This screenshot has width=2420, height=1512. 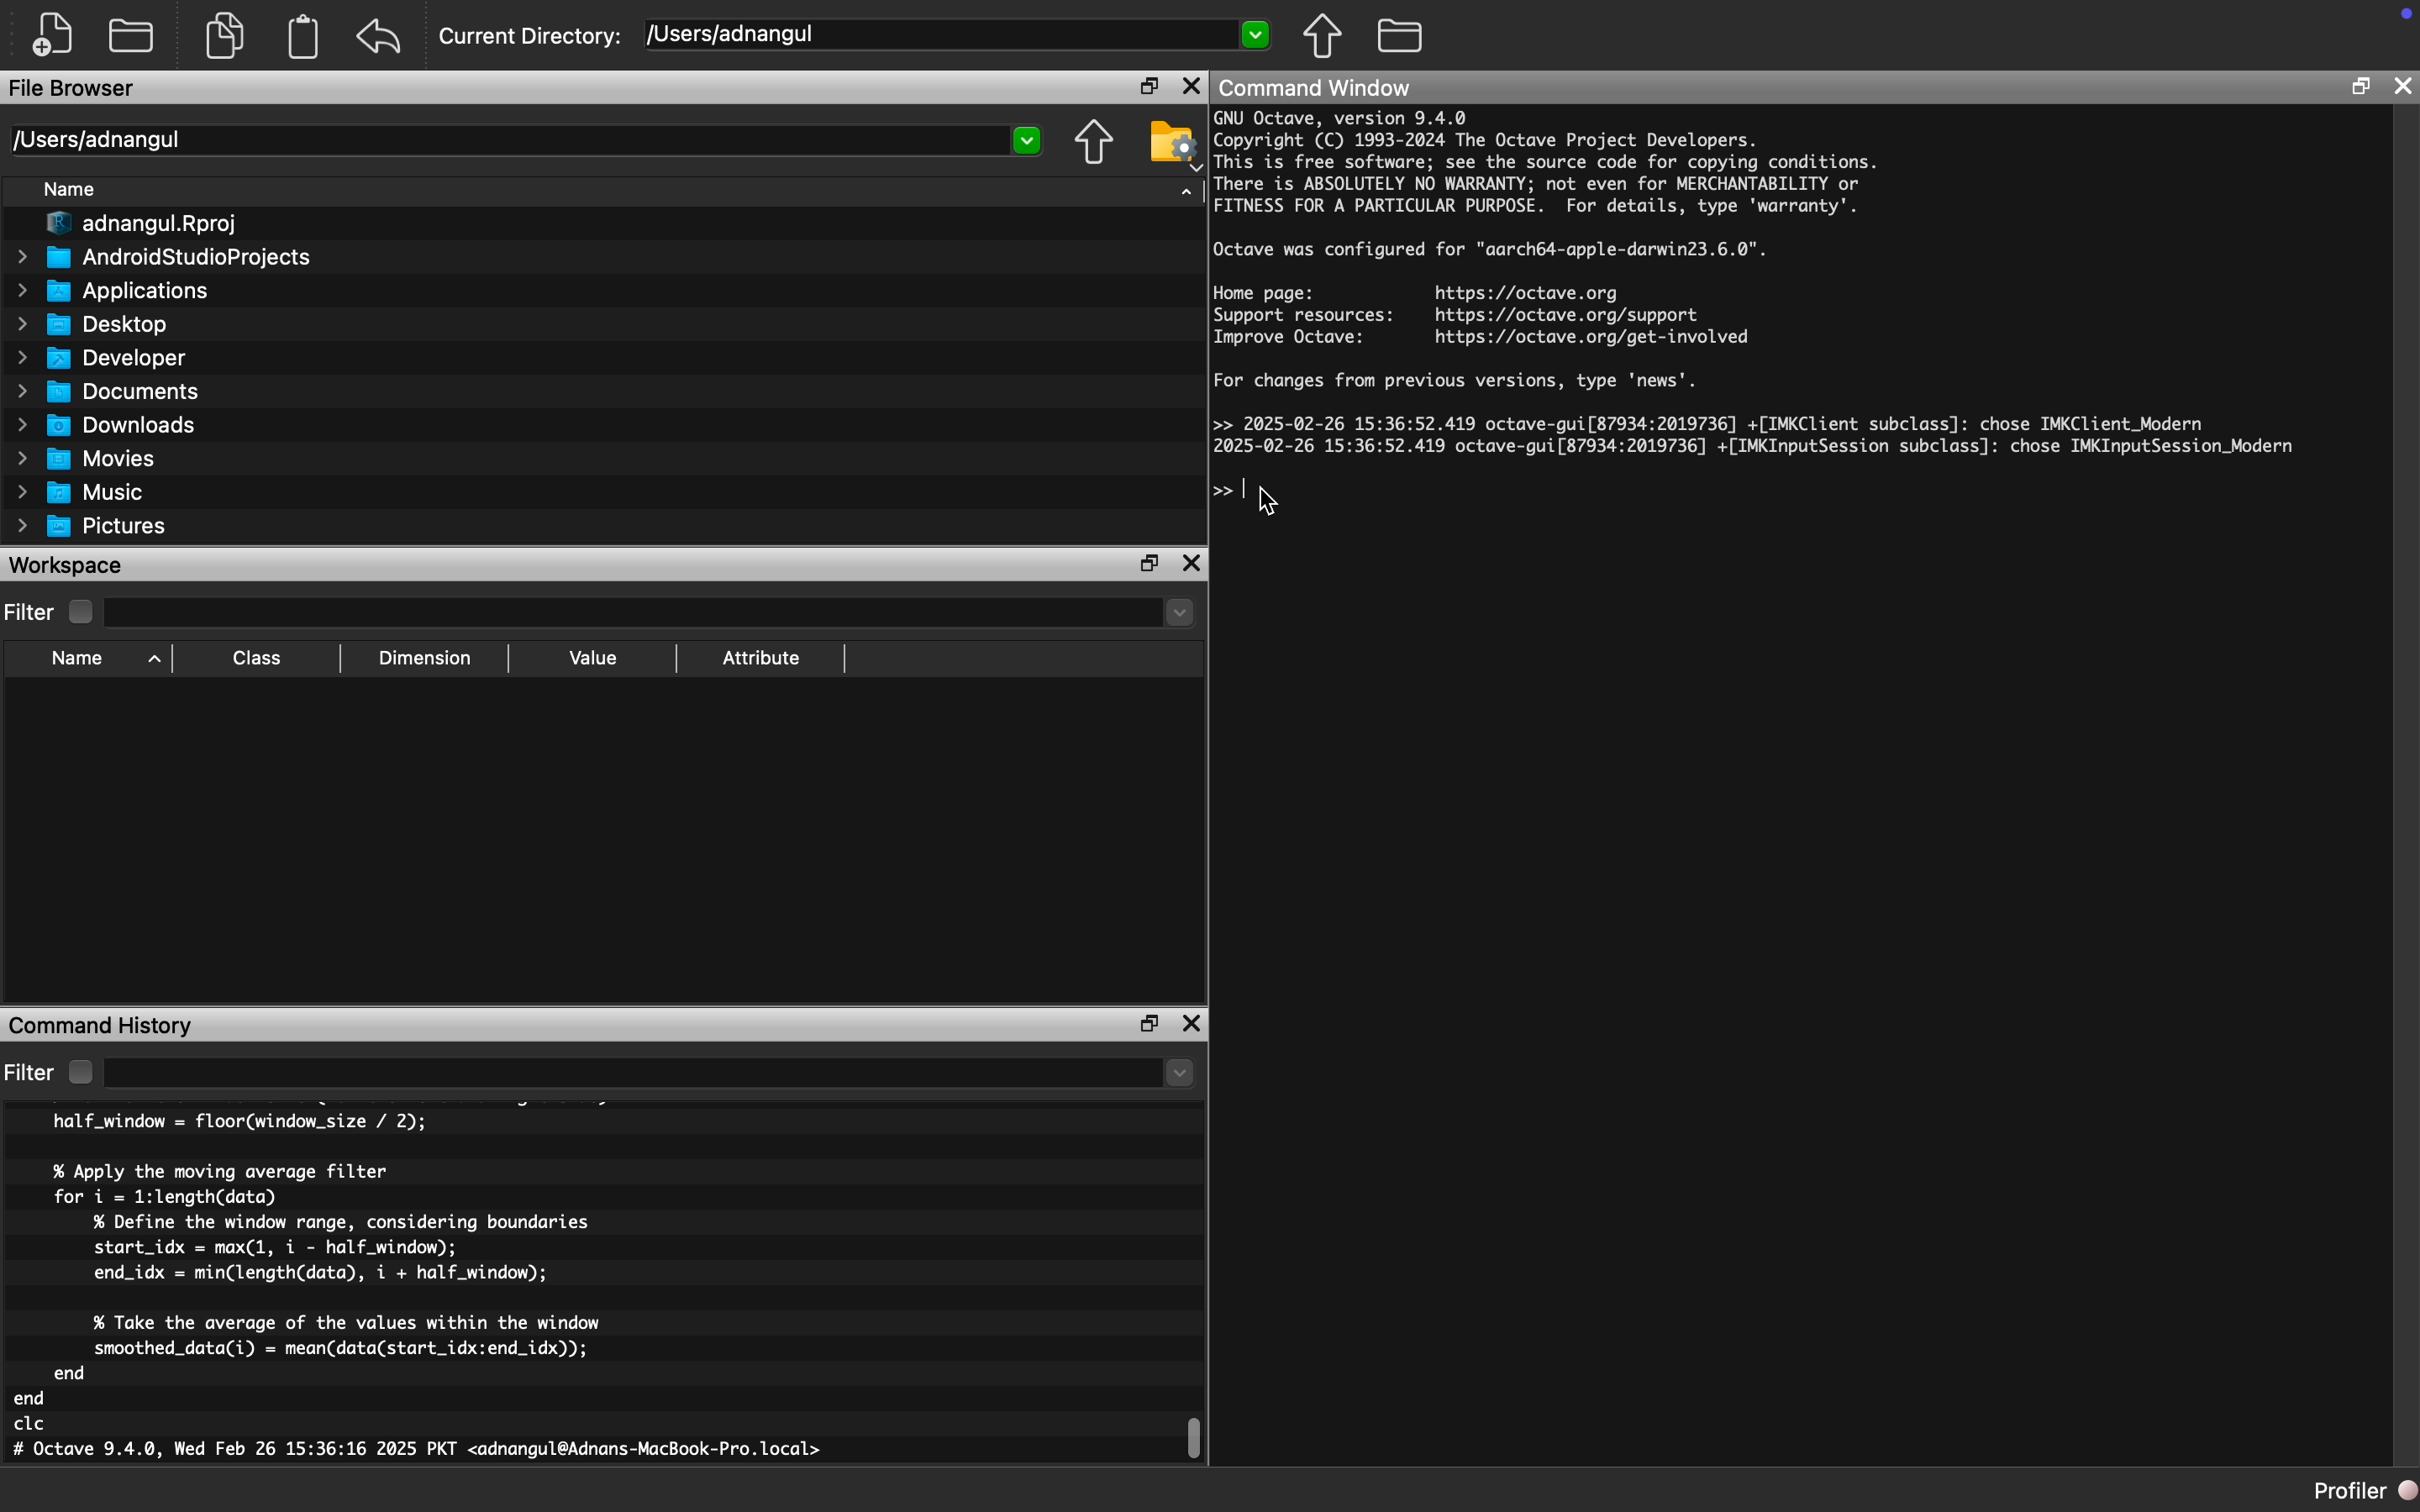 I want to click on Close, so click(x=1190, y=87).